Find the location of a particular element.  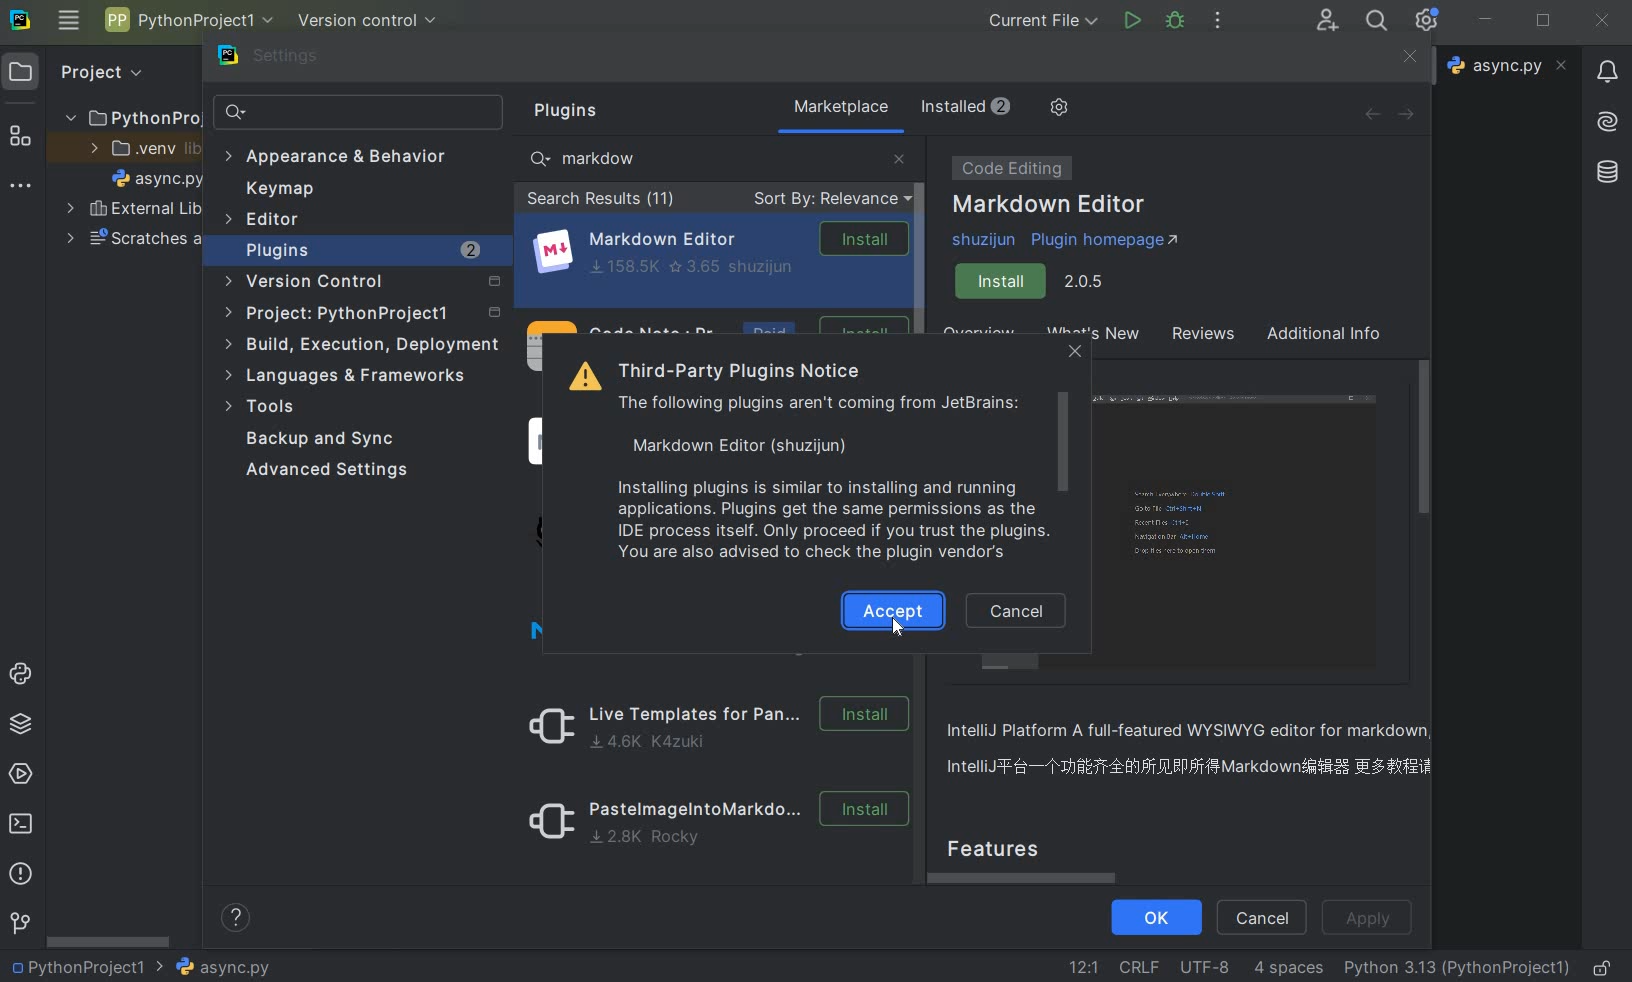

features is located at coordinates (1012, 846).